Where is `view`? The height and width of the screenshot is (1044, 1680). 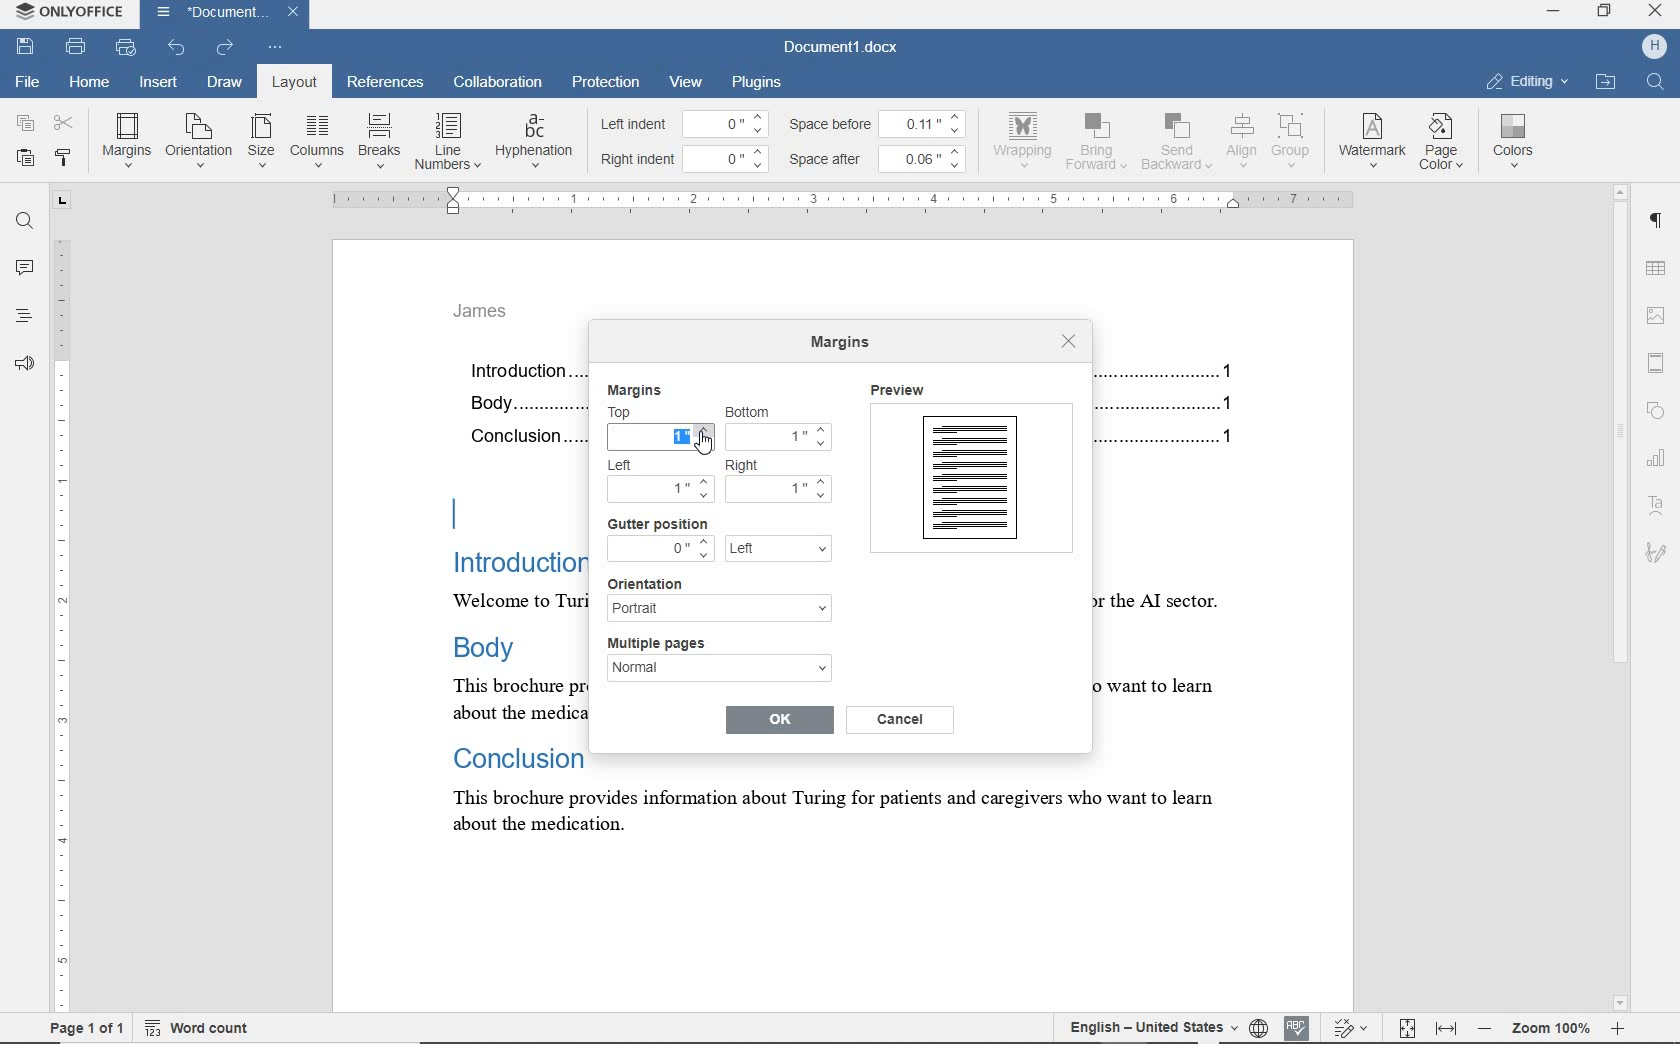
view is located at coordinates (686, 82).